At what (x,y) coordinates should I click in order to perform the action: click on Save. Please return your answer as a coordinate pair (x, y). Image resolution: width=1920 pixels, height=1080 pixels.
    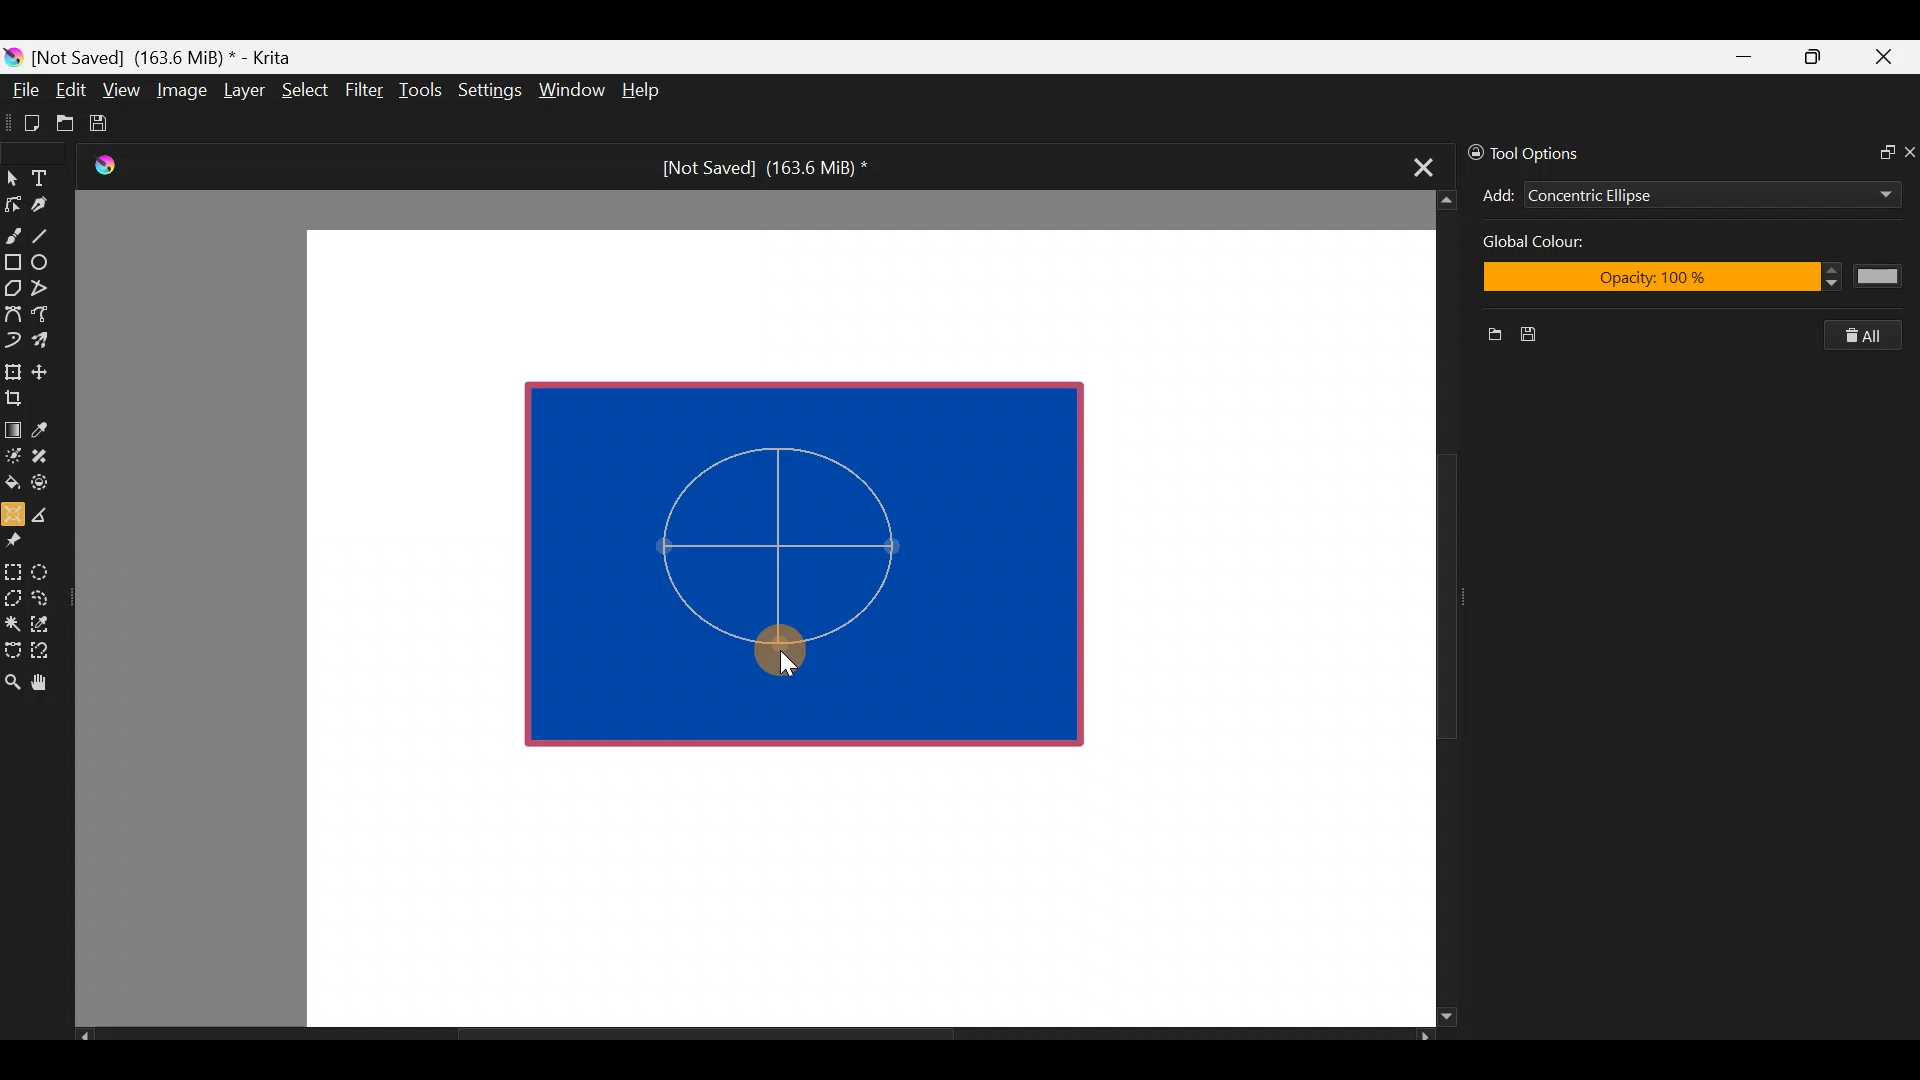
    Looking at the image, I should click on (1536, 335).